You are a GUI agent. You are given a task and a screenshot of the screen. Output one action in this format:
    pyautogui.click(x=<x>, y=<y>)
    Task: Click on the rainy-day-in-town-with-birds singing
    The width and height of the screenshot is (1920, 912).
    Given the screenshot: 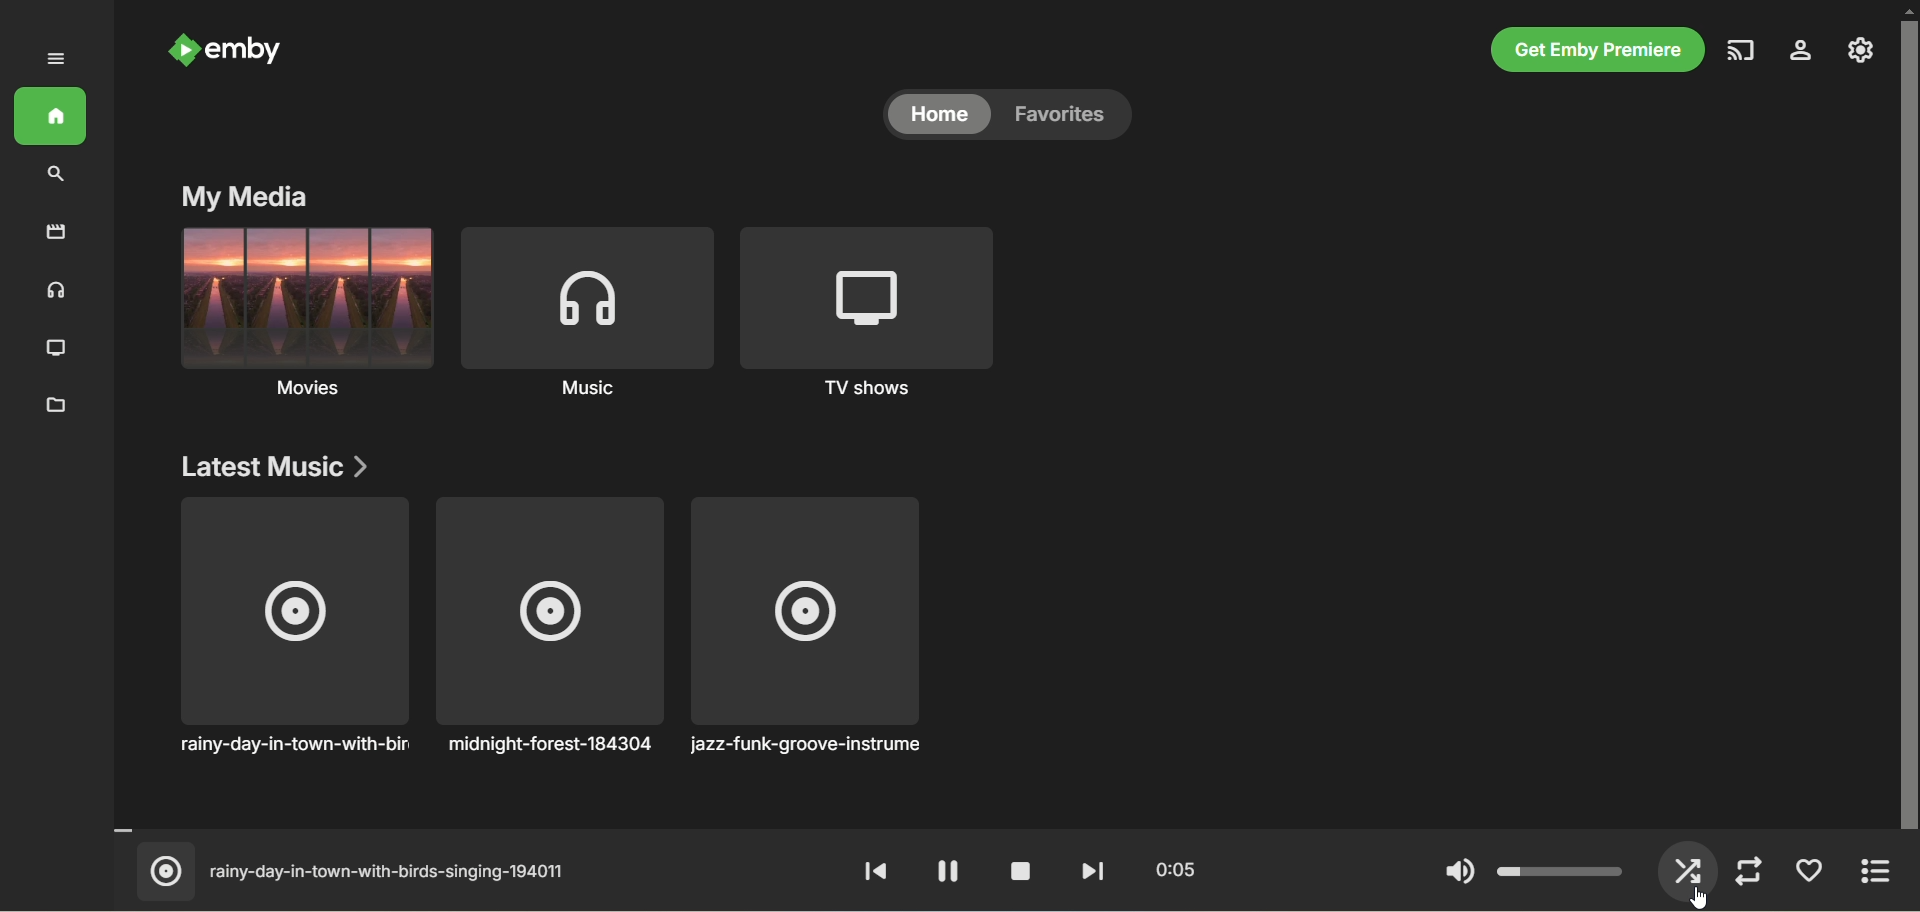 What is the action you would take?
    pyautogui.click(x=299, y=626)
    